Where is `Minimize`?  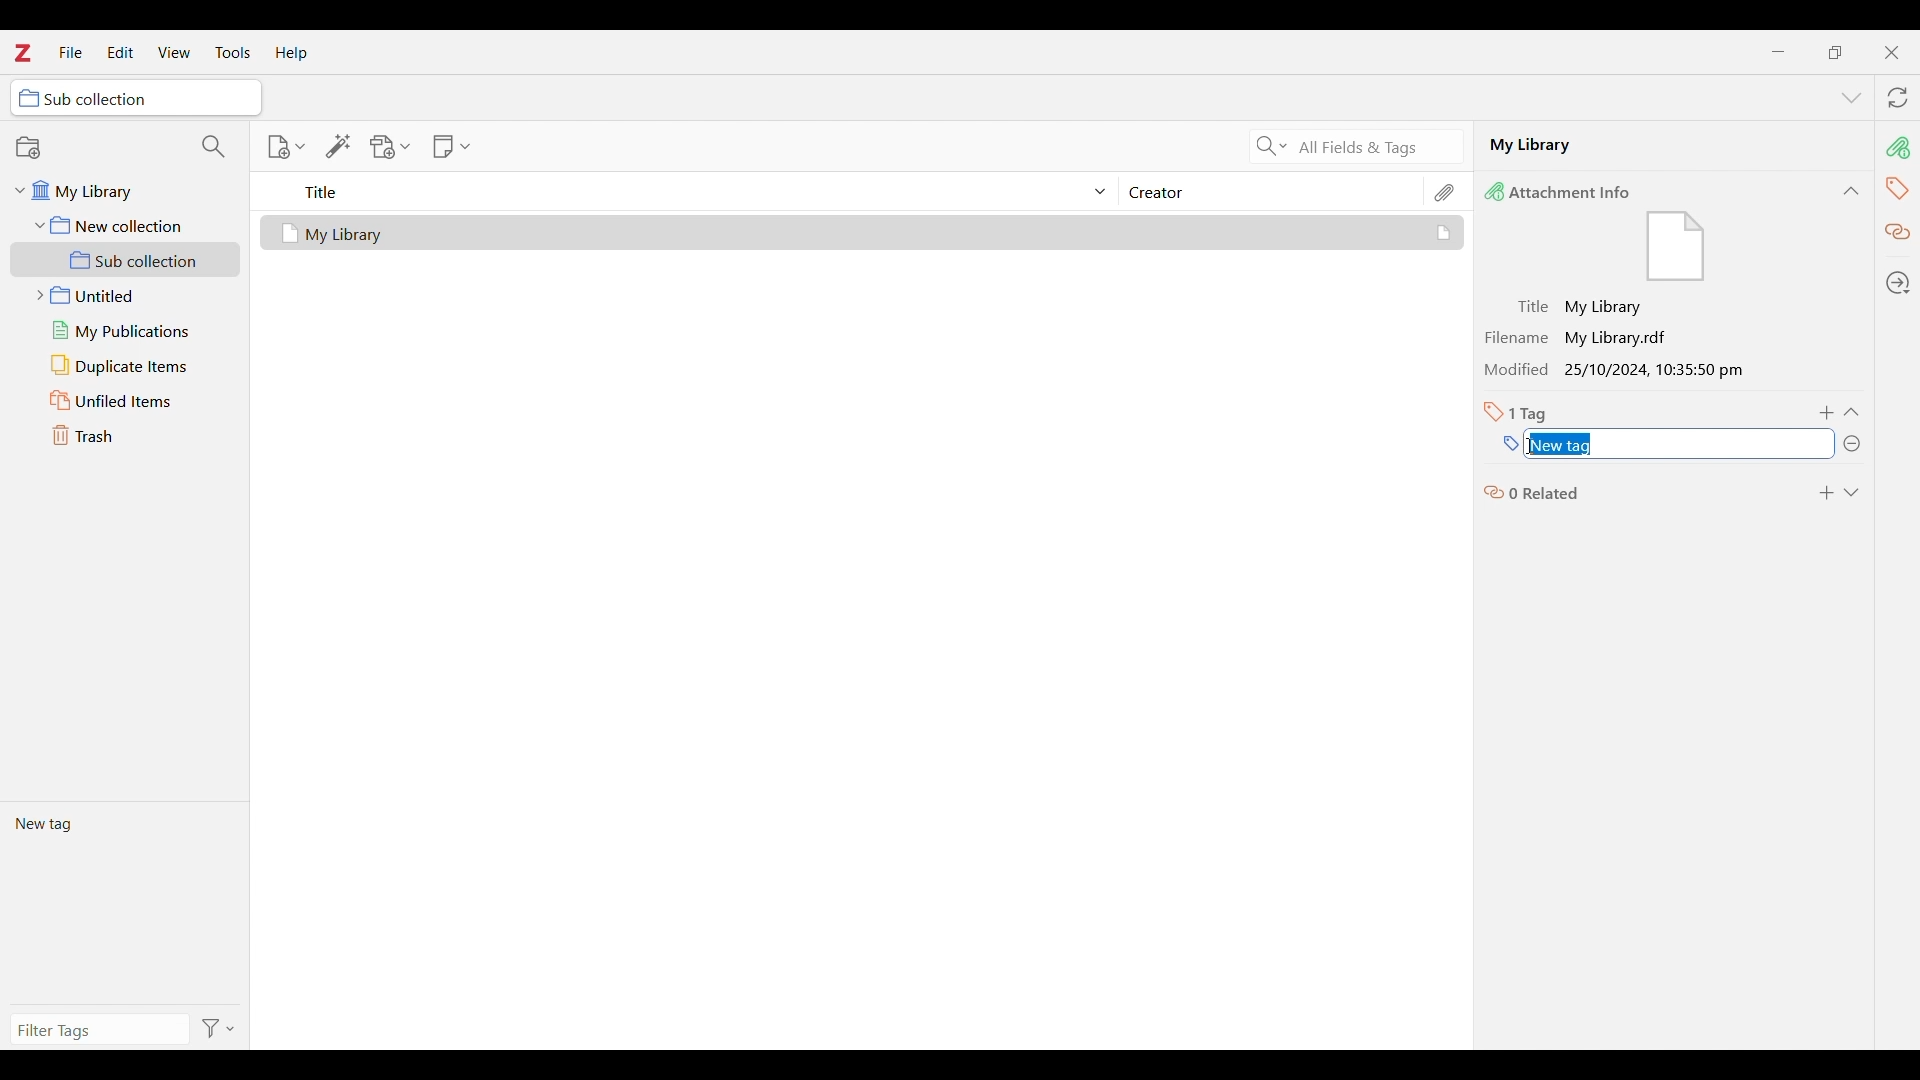 Minimize is located at coordinates (1779, 52).